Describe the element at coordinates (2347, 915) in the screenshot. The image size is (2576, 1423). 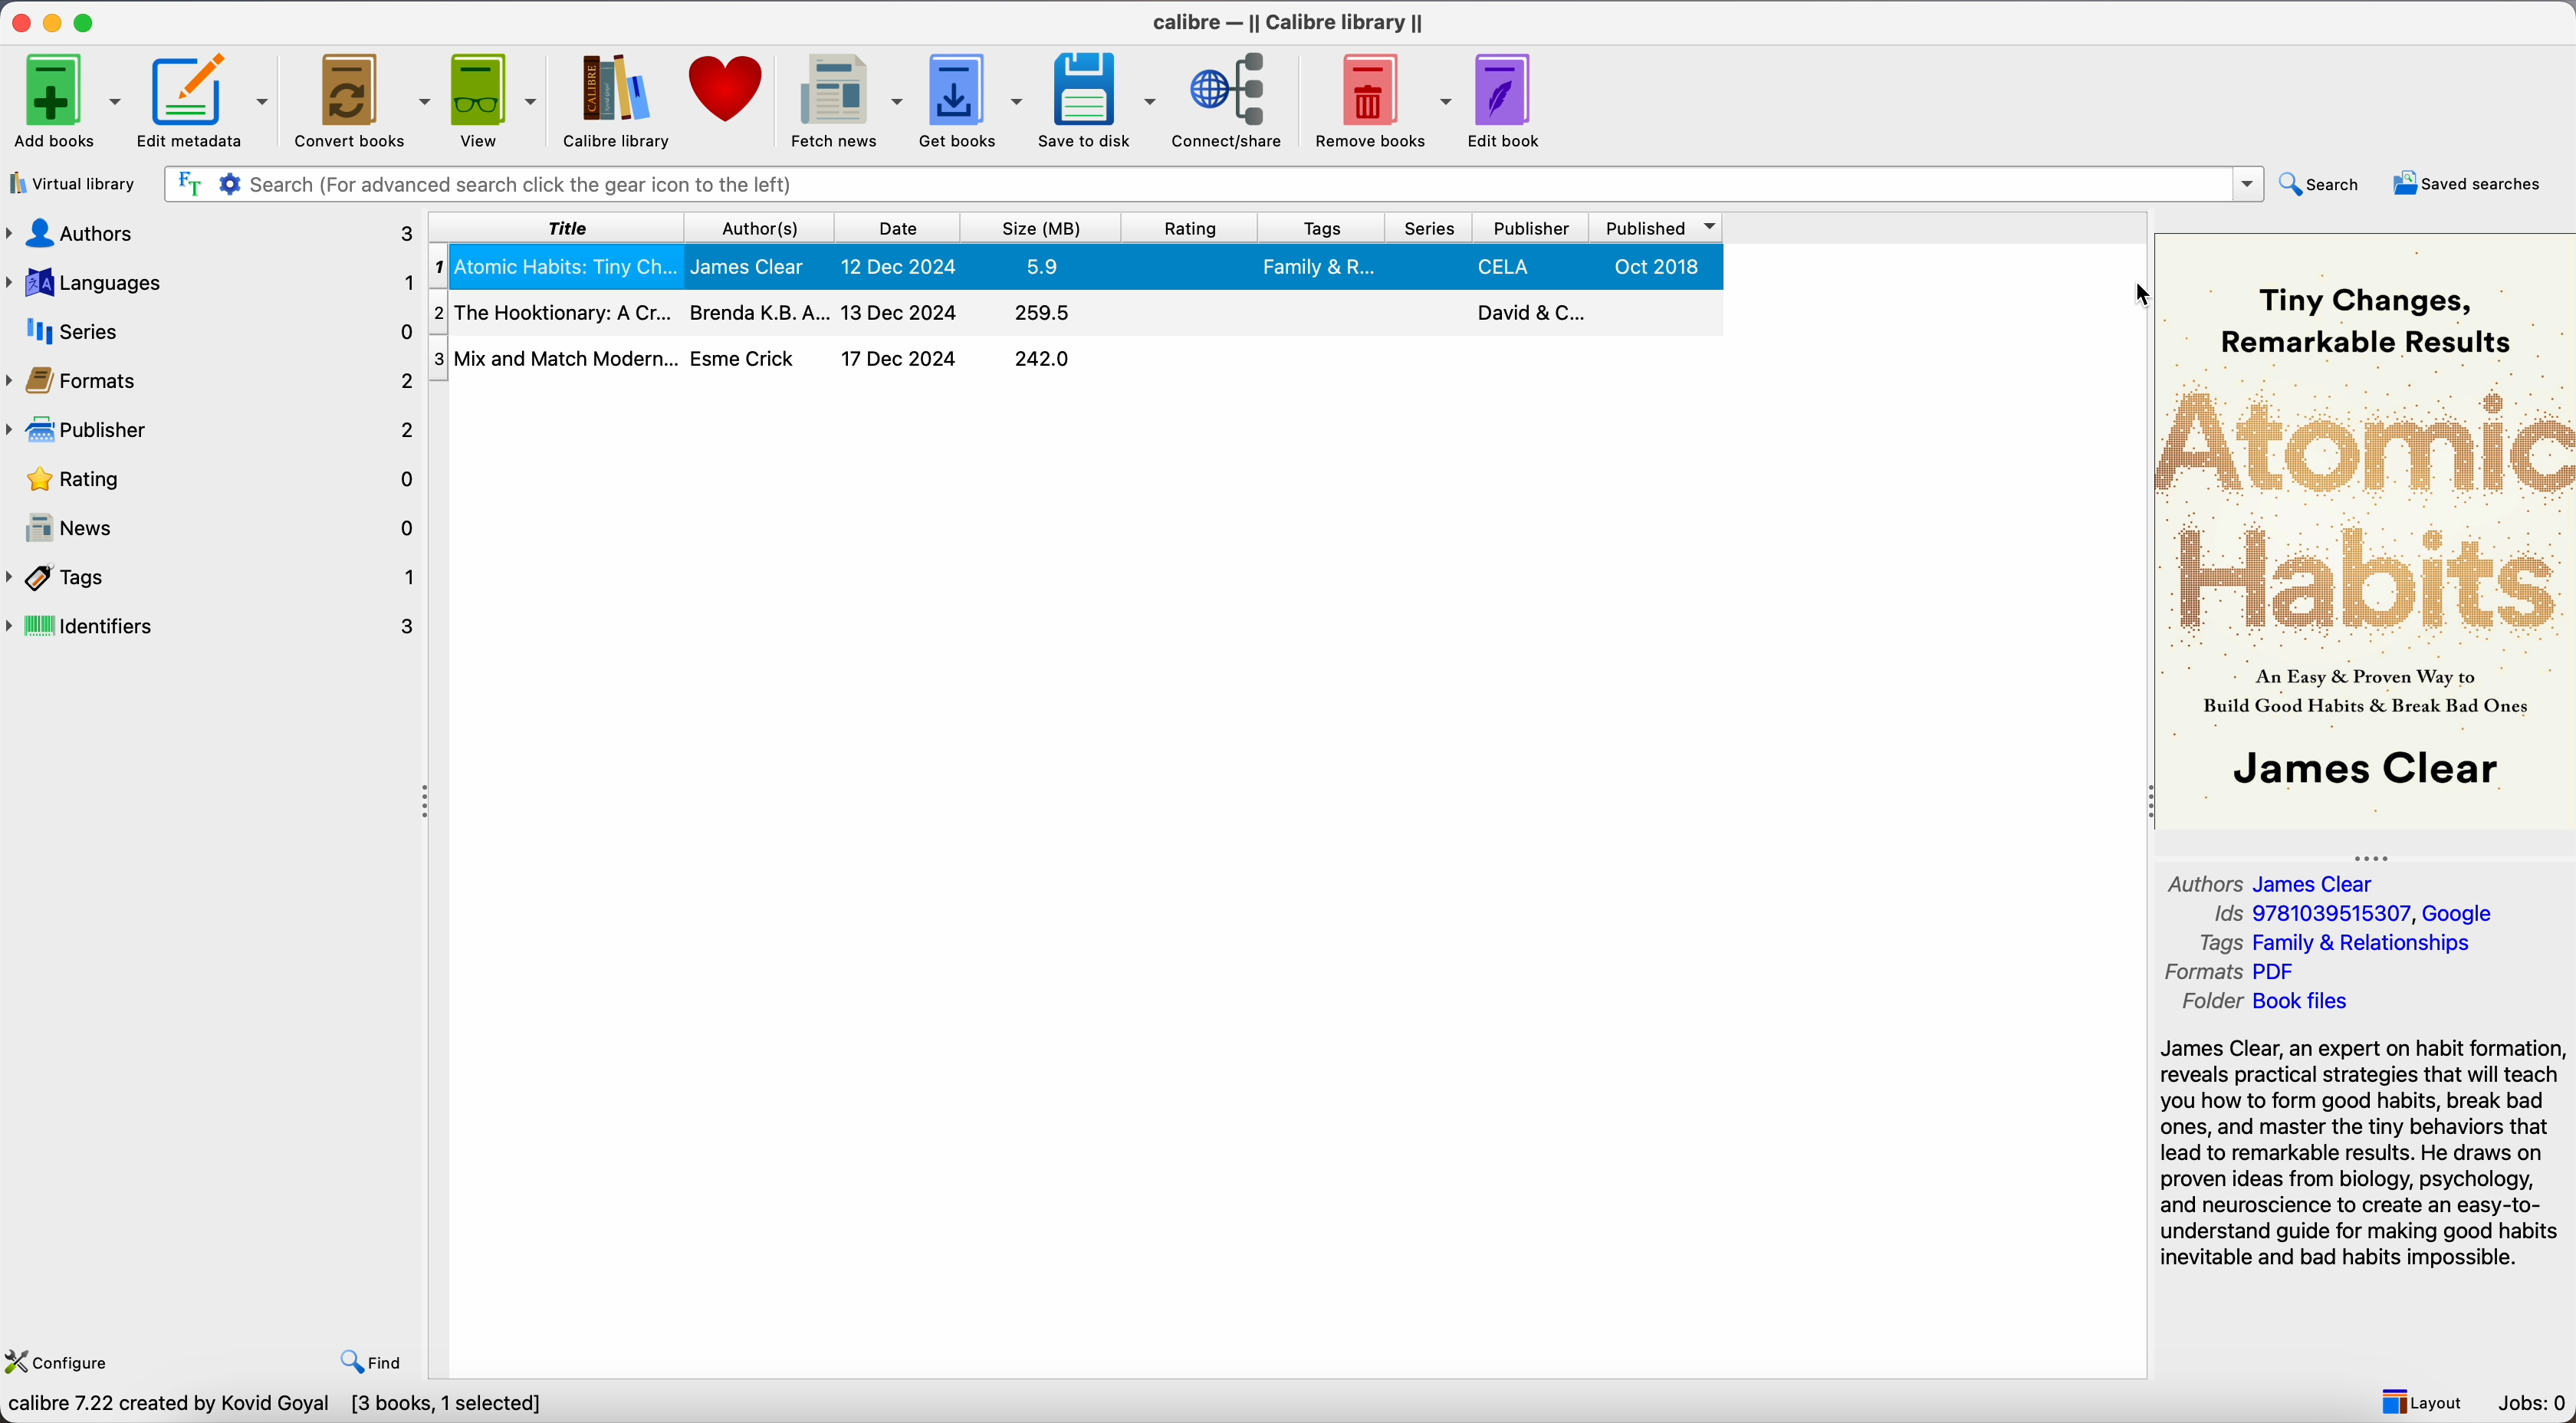
I see `Ids 9781039515307, Google` at that location.